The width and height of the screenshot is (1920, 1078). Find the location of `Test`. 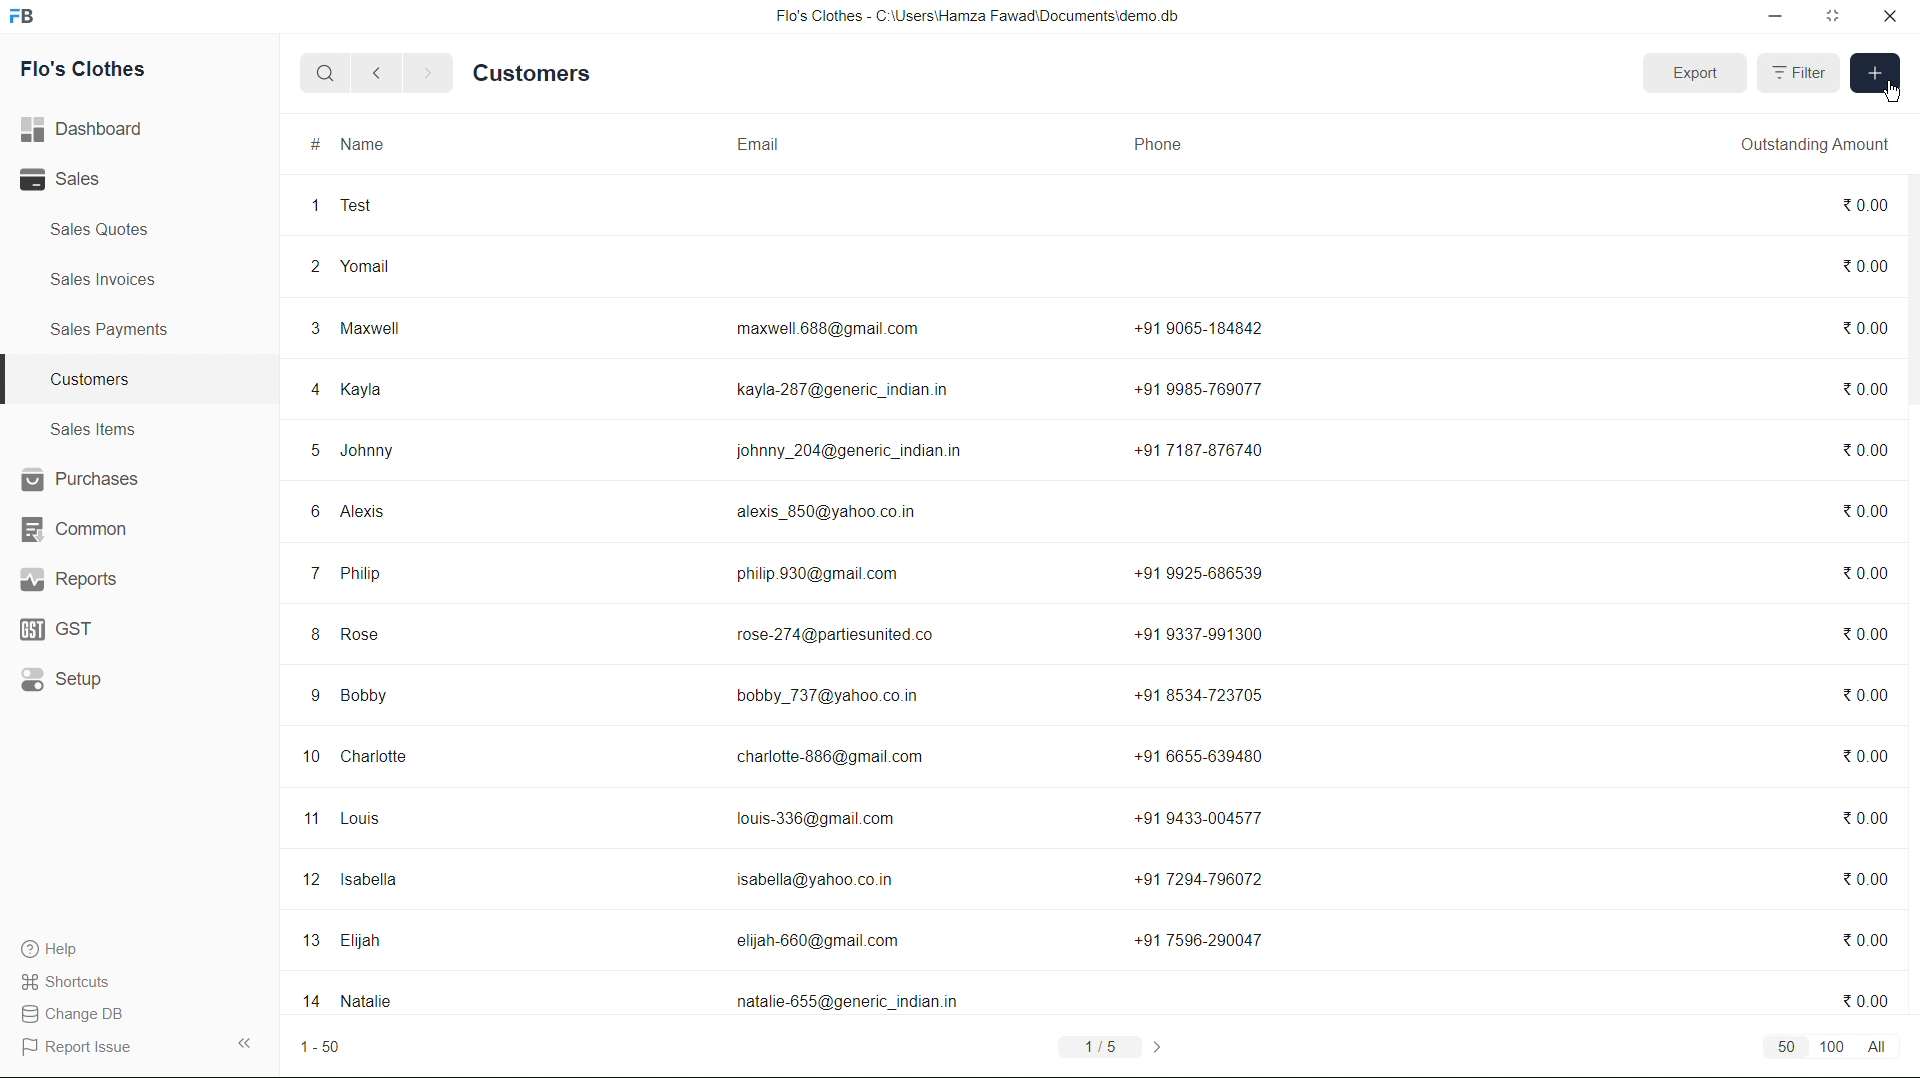

Test is located at coordinates (360, 206).